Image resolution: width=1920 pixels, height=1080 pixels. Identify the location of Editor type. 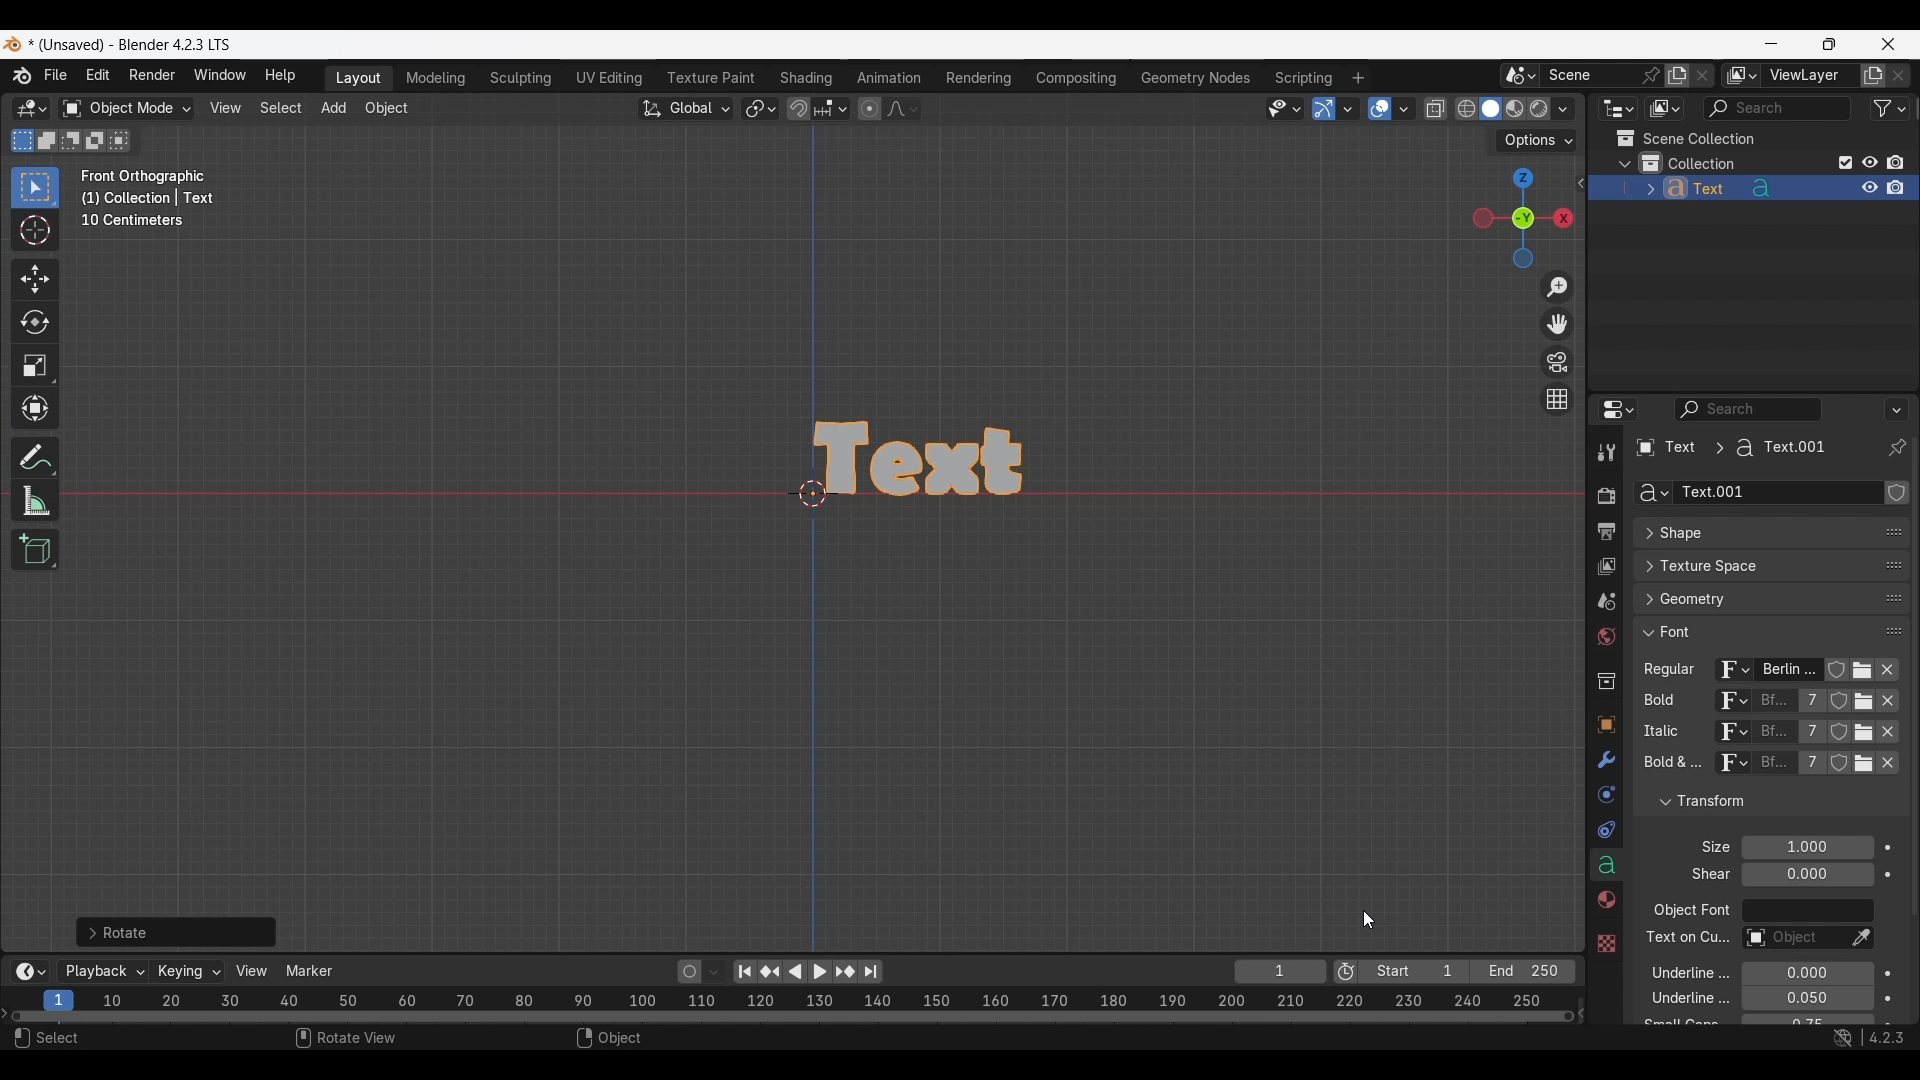
(1618, 409).